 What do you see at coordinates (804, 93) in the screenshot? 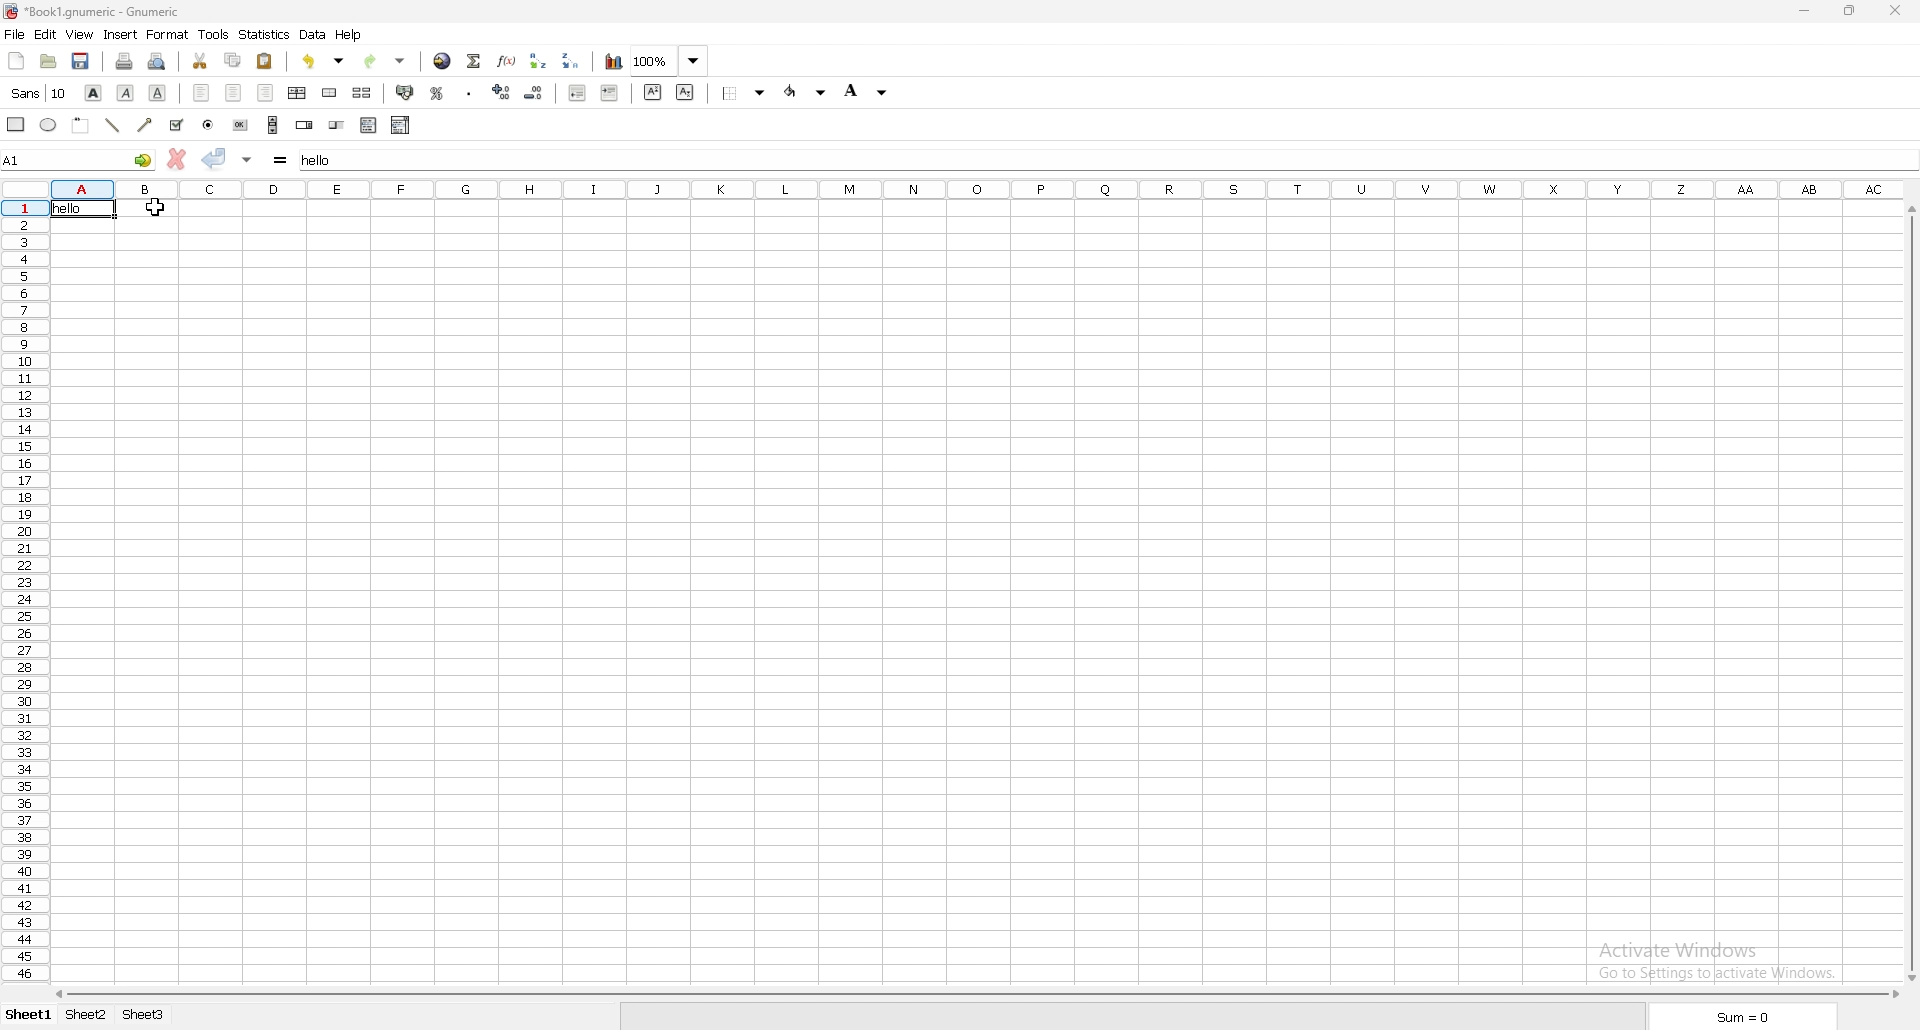
I see `background` at bounding box center [804, 93].